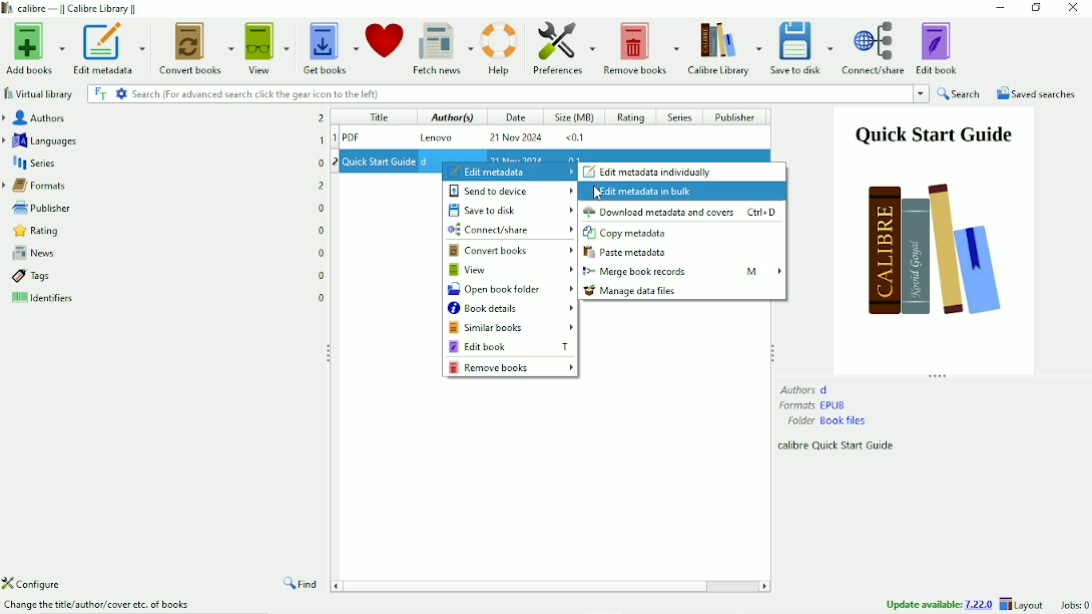 This screenshot has height=614, width=1092. I want to click on Date, so click(514, 118).